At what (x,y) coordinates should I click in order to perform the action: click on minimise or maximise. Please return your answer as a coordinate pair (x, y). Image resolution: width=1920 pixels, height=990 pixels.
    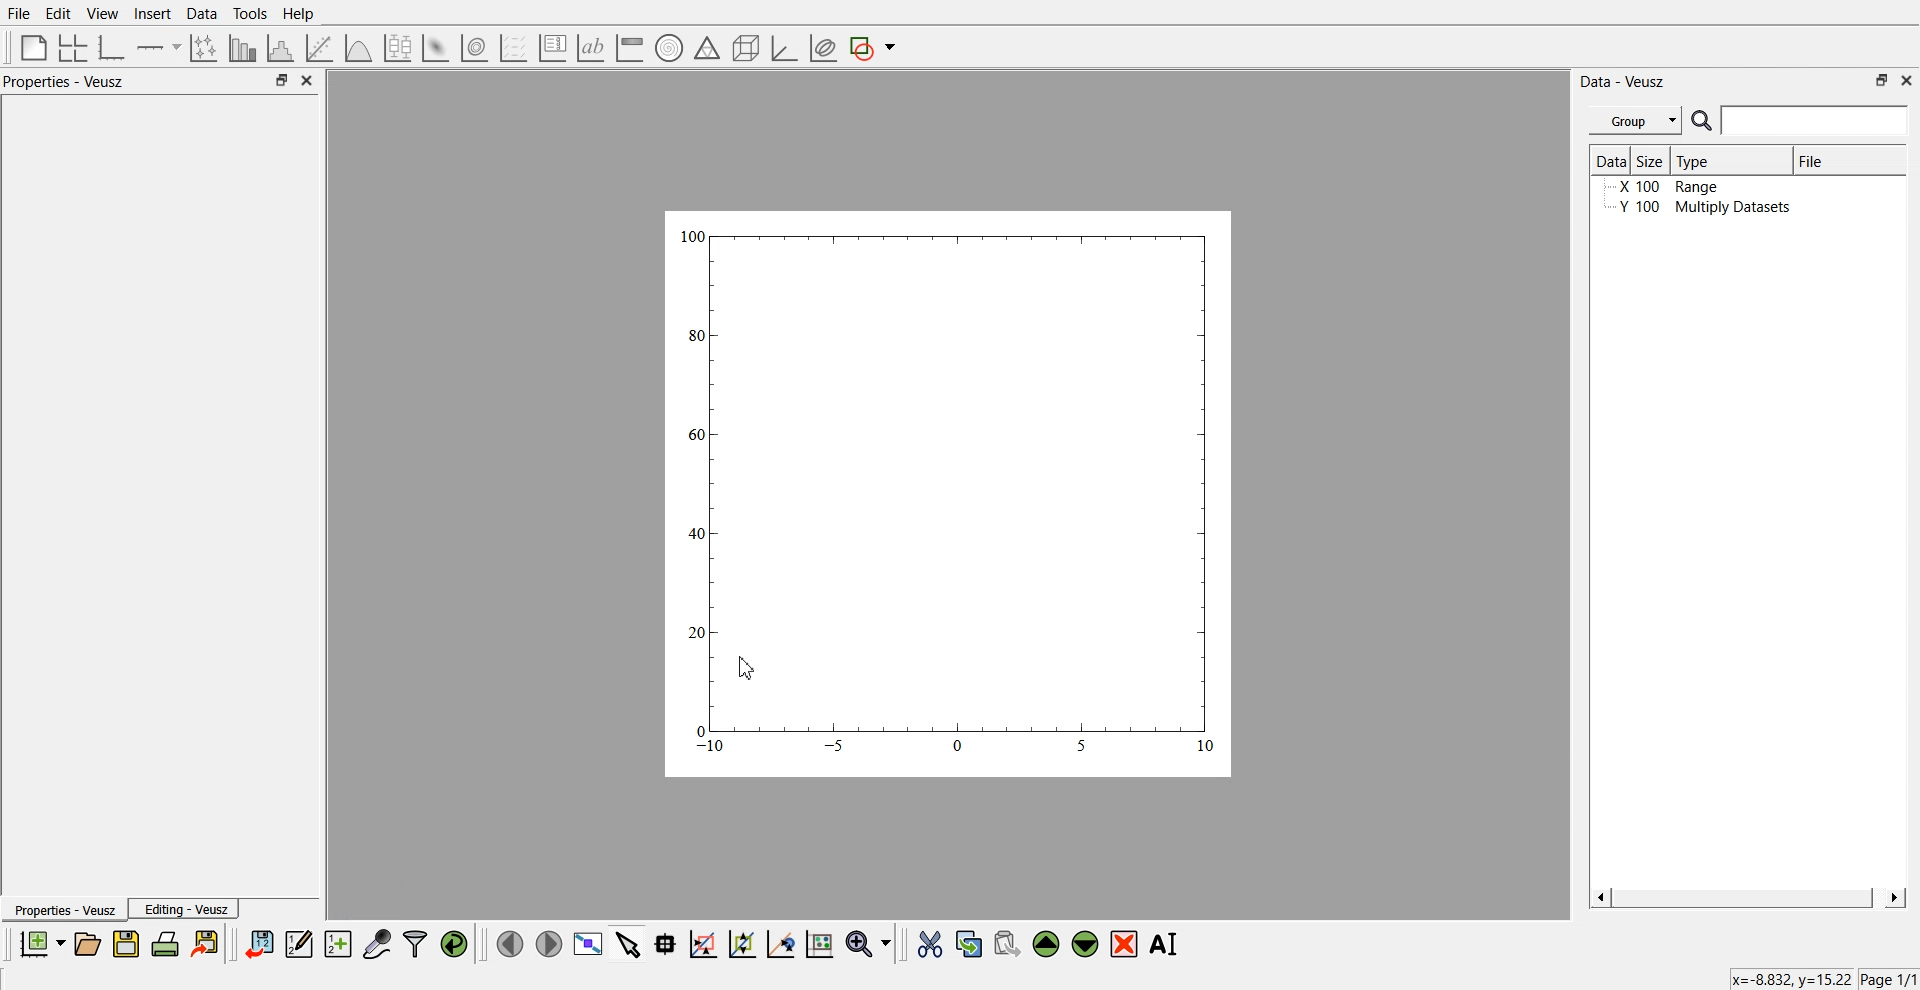
    Looking at the image, I should click on (1882, 80).